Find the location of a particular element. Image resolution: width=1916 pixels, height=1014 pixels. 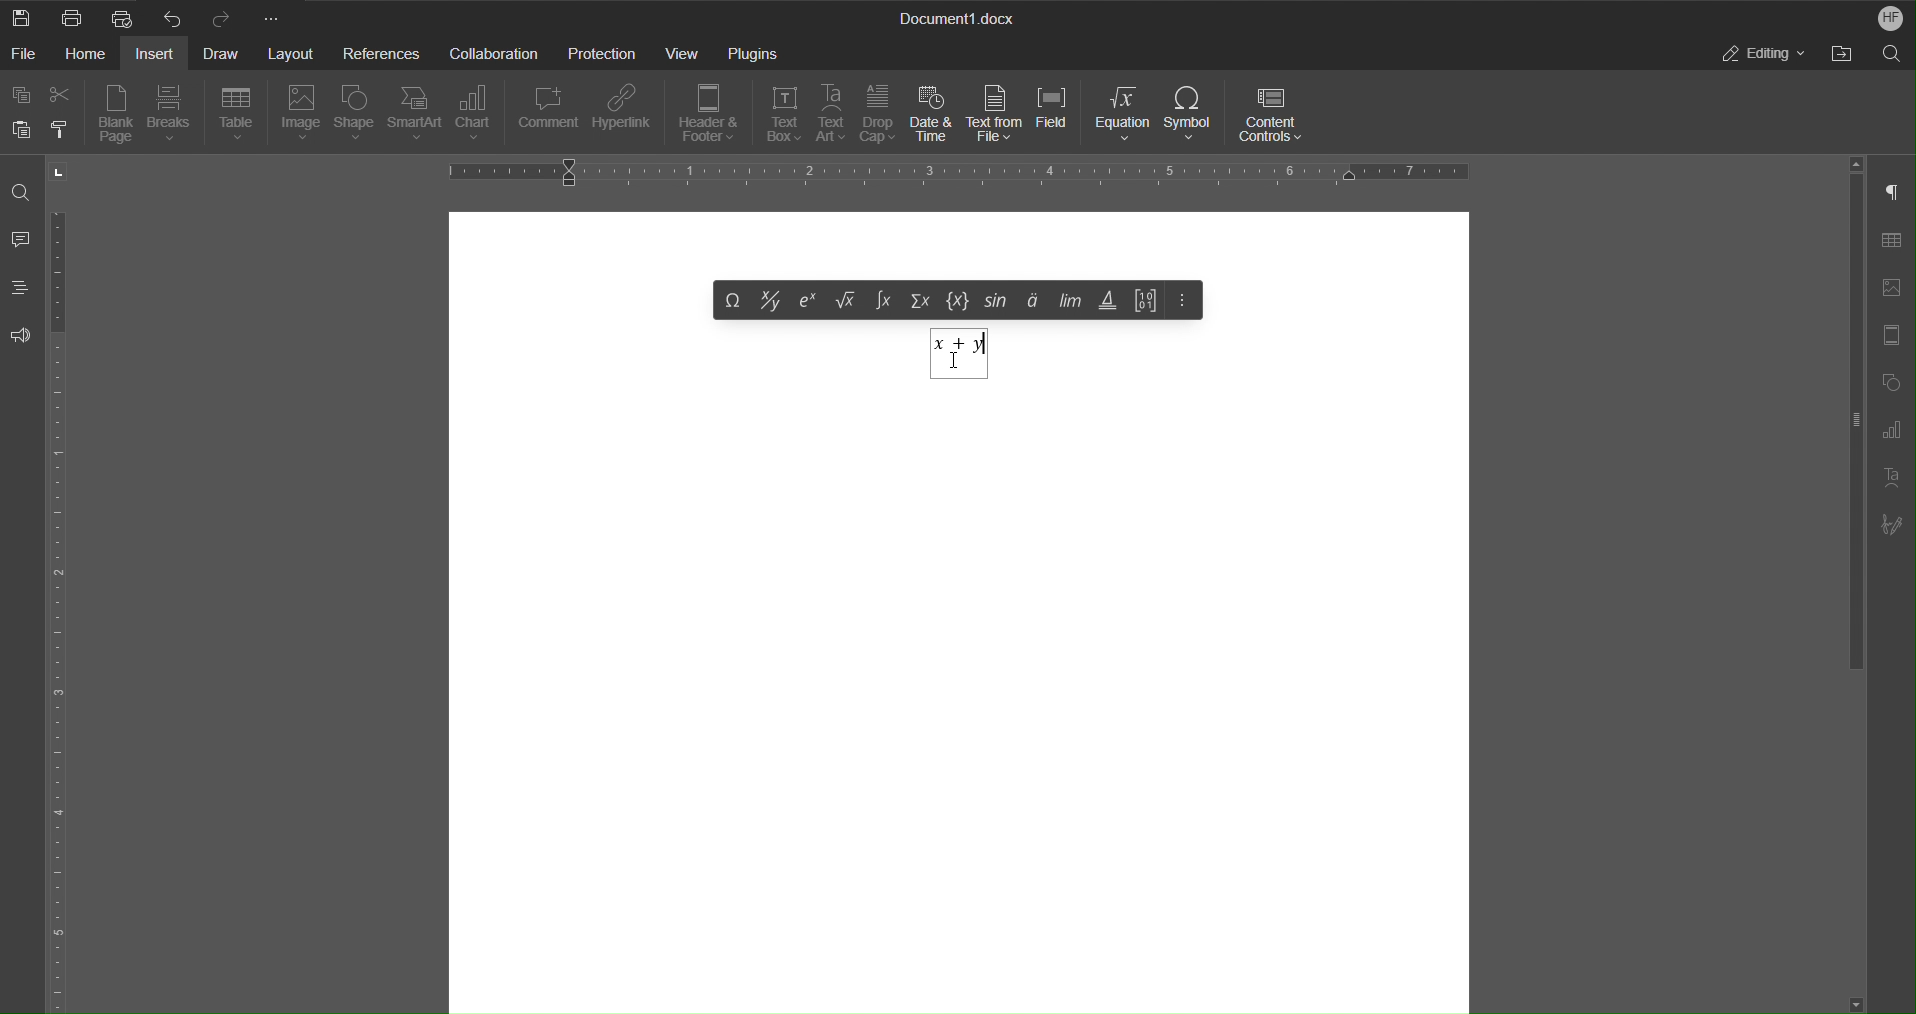

Operators is located at coordinates (1108, 300).